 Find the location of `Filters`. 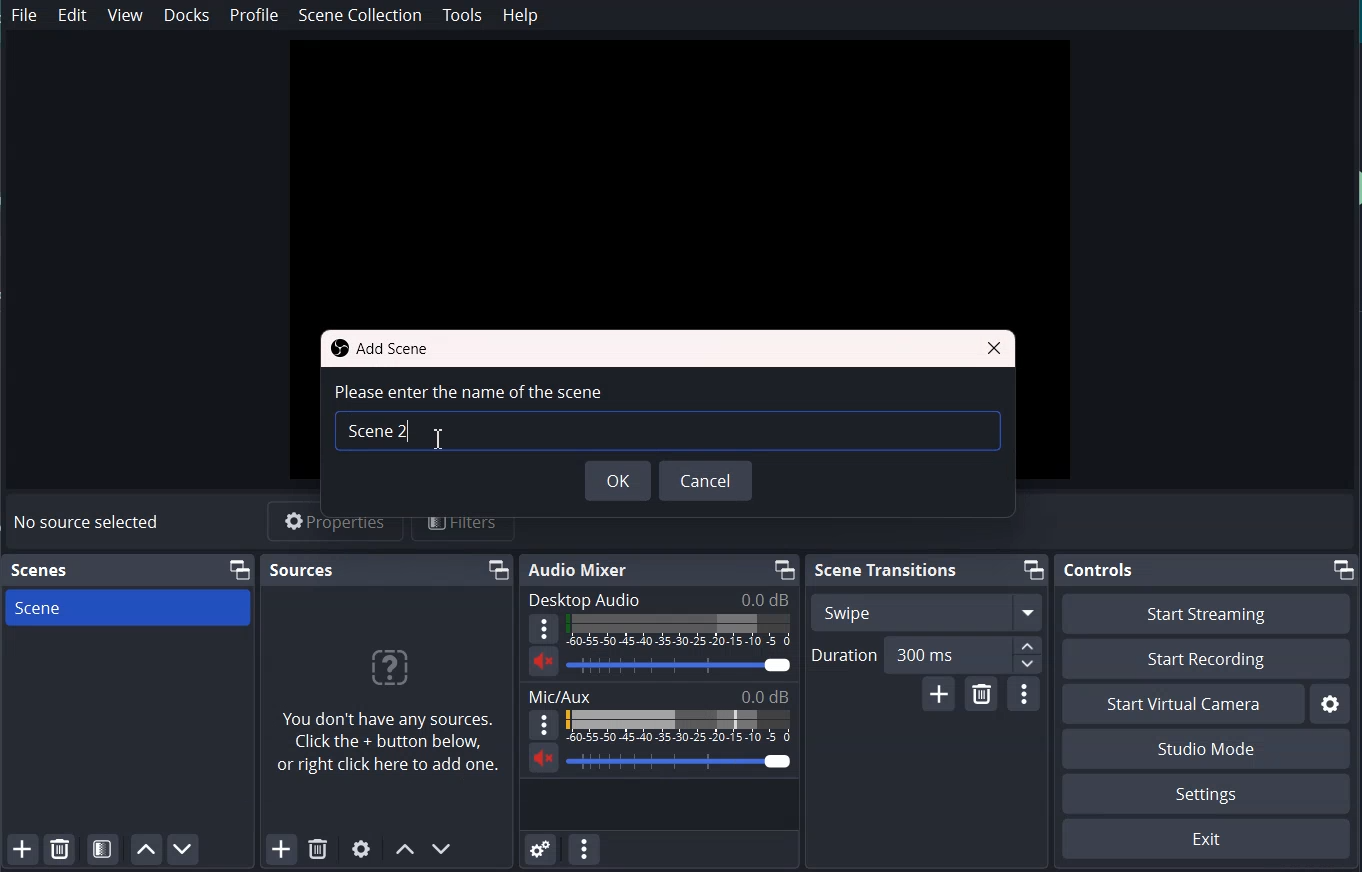

Filters is located at coordinates (463, 520).